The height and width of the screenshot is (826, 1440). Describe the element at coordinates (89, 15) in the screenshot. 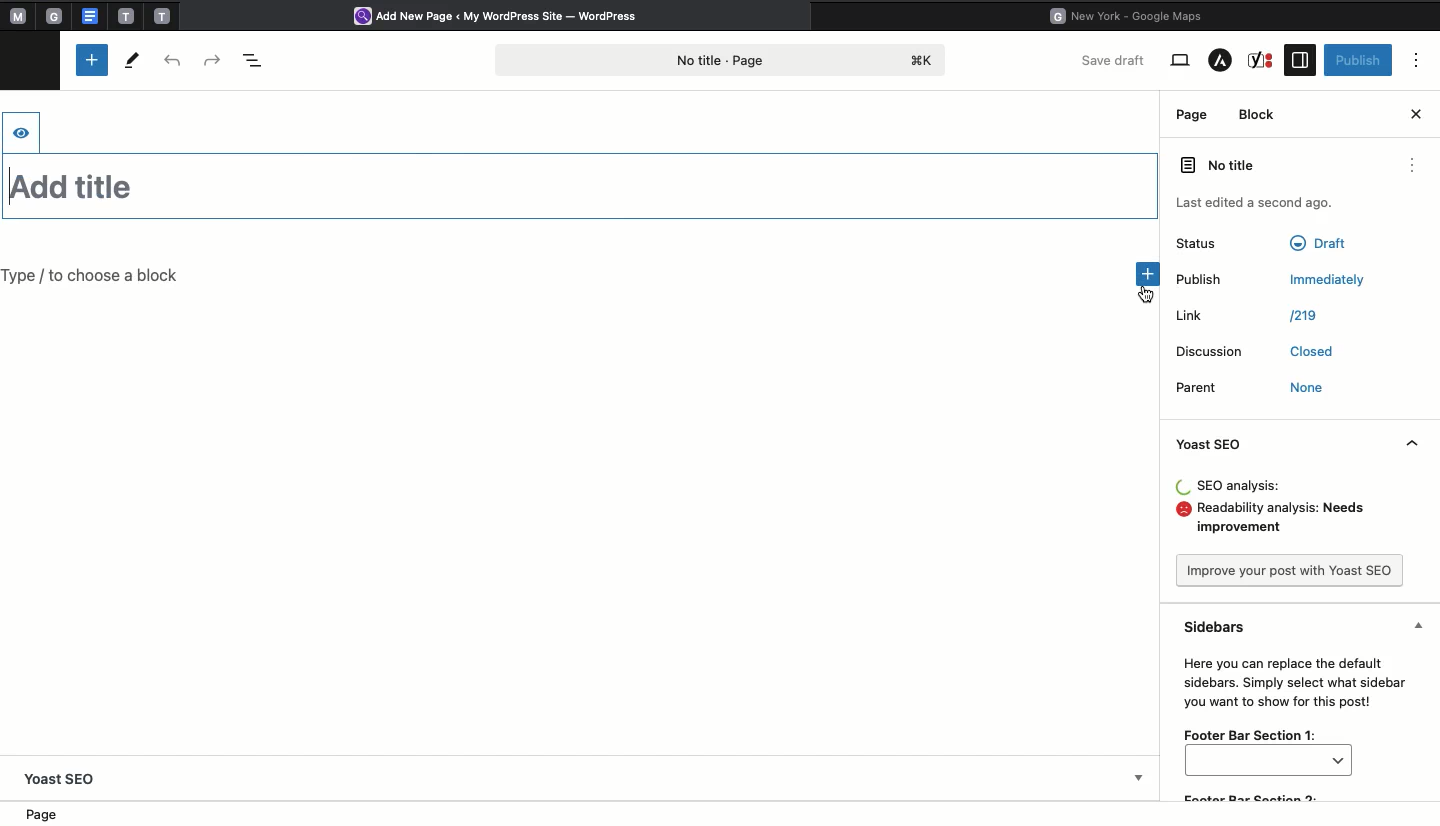

I see `google doc` at that location.